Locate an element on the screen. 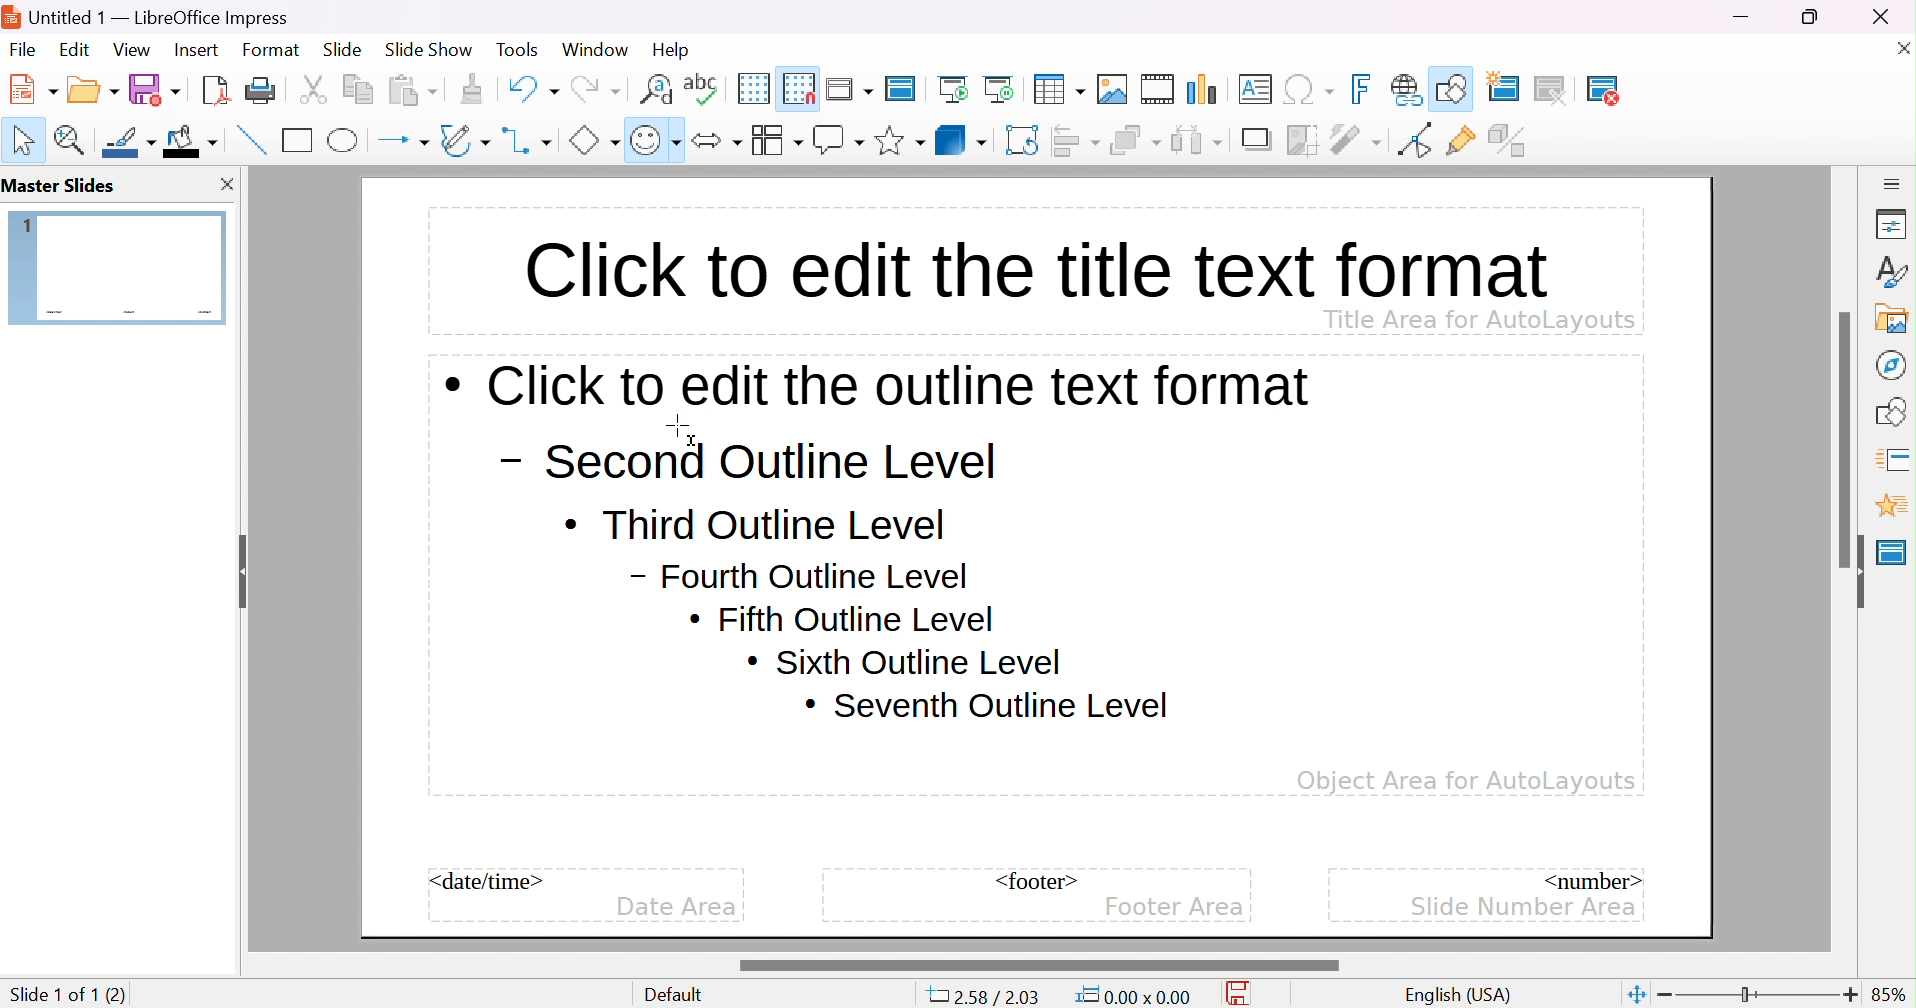 This screenshot has width=1916, height=1008. zoom in/out is located at coordinates (1758, 995).